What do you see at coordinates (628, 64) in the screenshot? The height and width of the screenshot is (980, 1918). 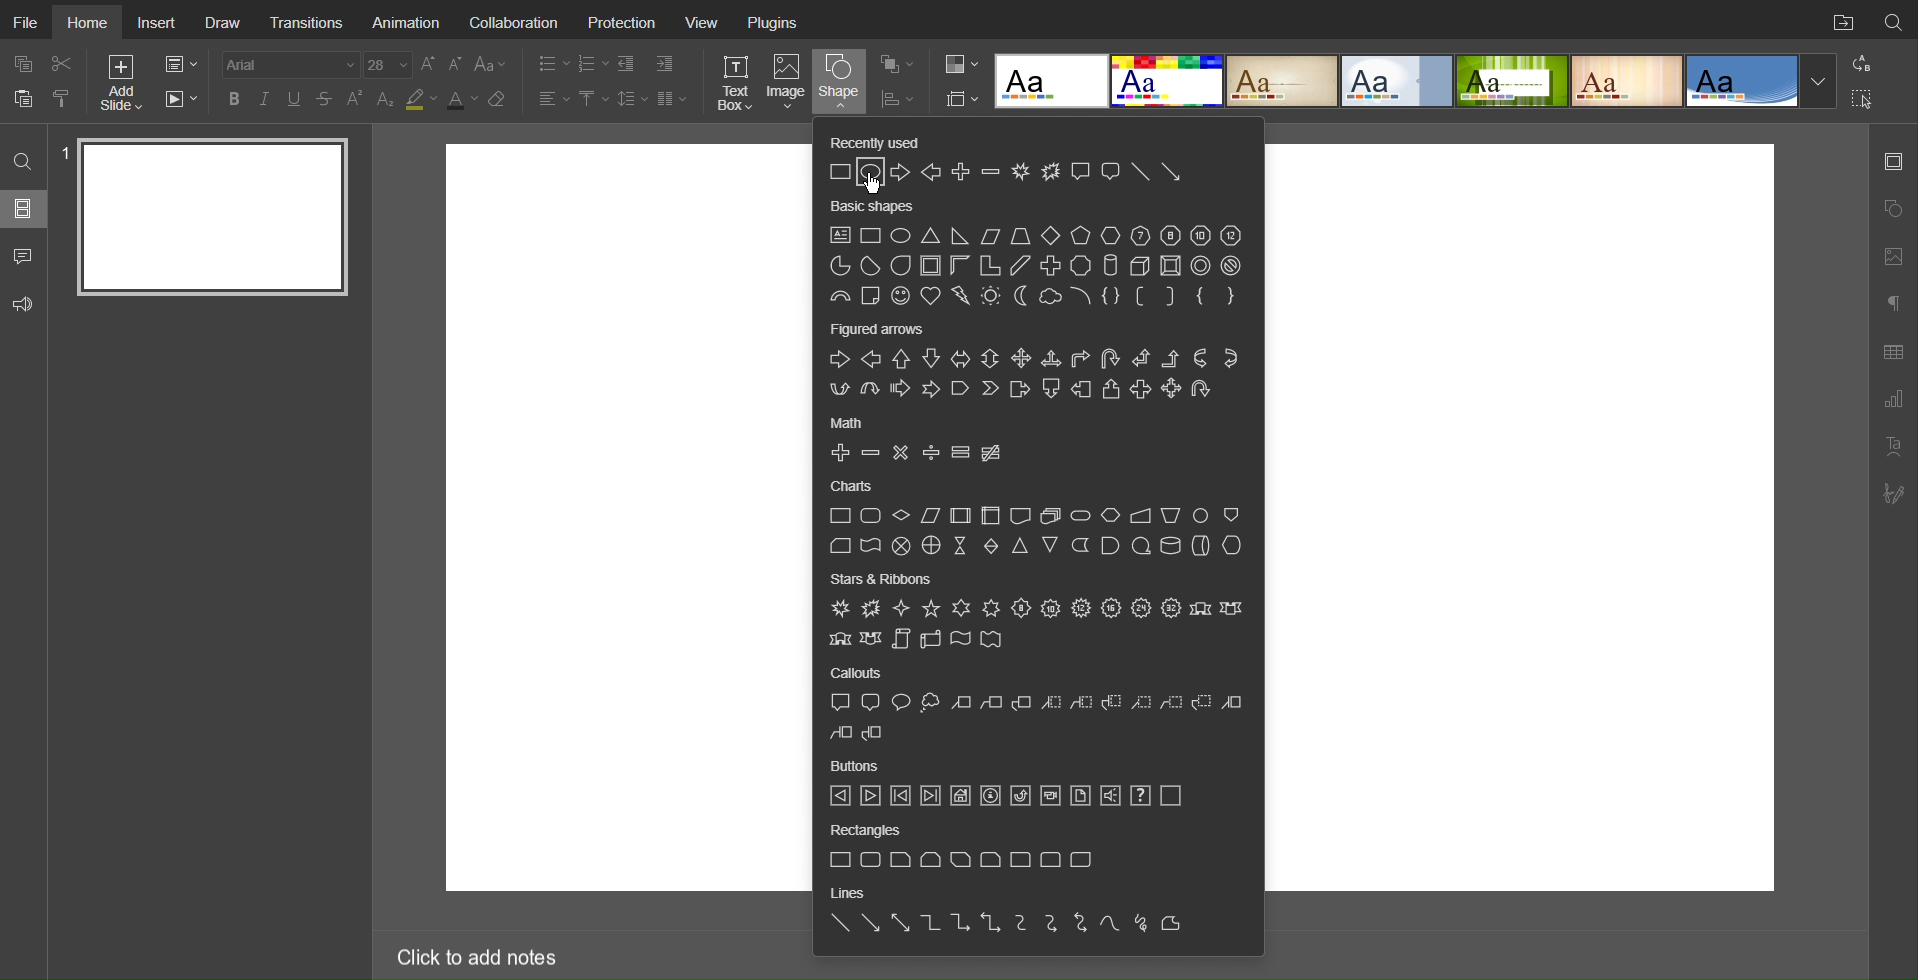 I see `Decrease Indent` at bounding box center [628, 64].